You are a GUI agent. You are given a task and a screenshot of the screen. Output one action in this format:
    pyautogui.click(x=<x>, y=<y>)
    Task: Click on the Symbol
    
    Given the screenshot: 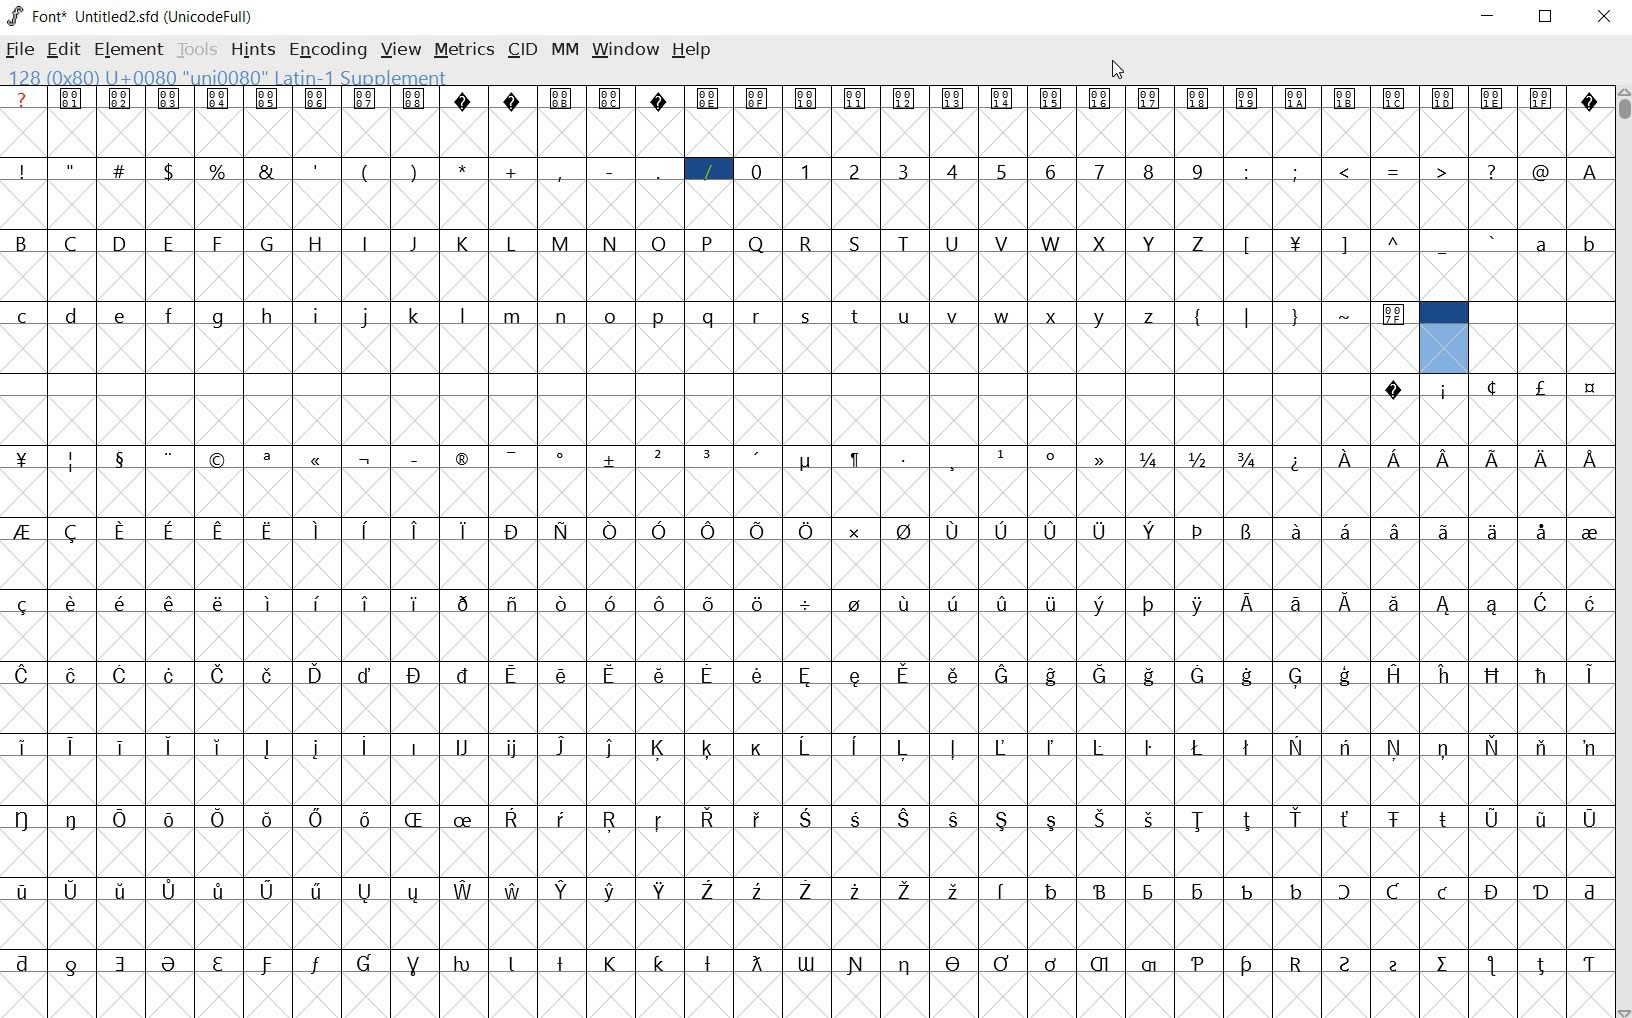 What is the action you would take?
    pyautogui.click(x=269, y=962)
    